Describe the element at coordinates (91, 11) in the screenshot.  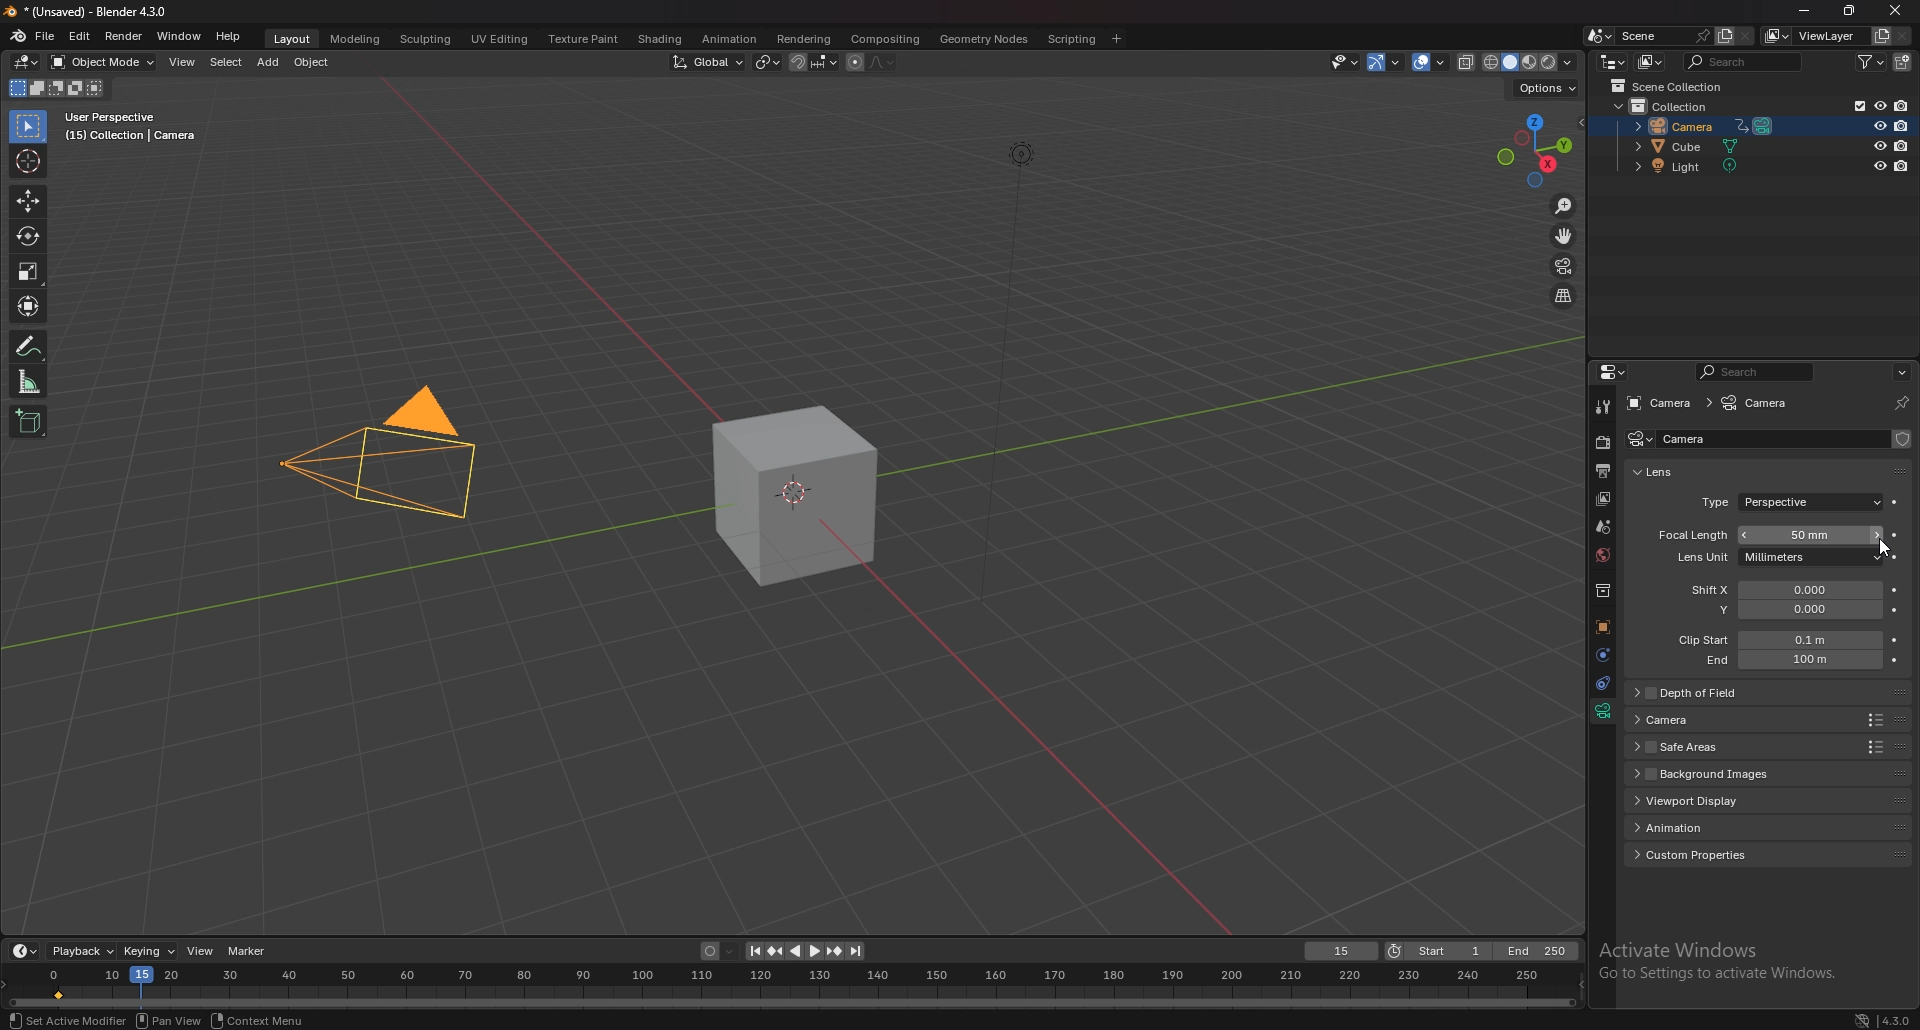
I see `title` at that location.